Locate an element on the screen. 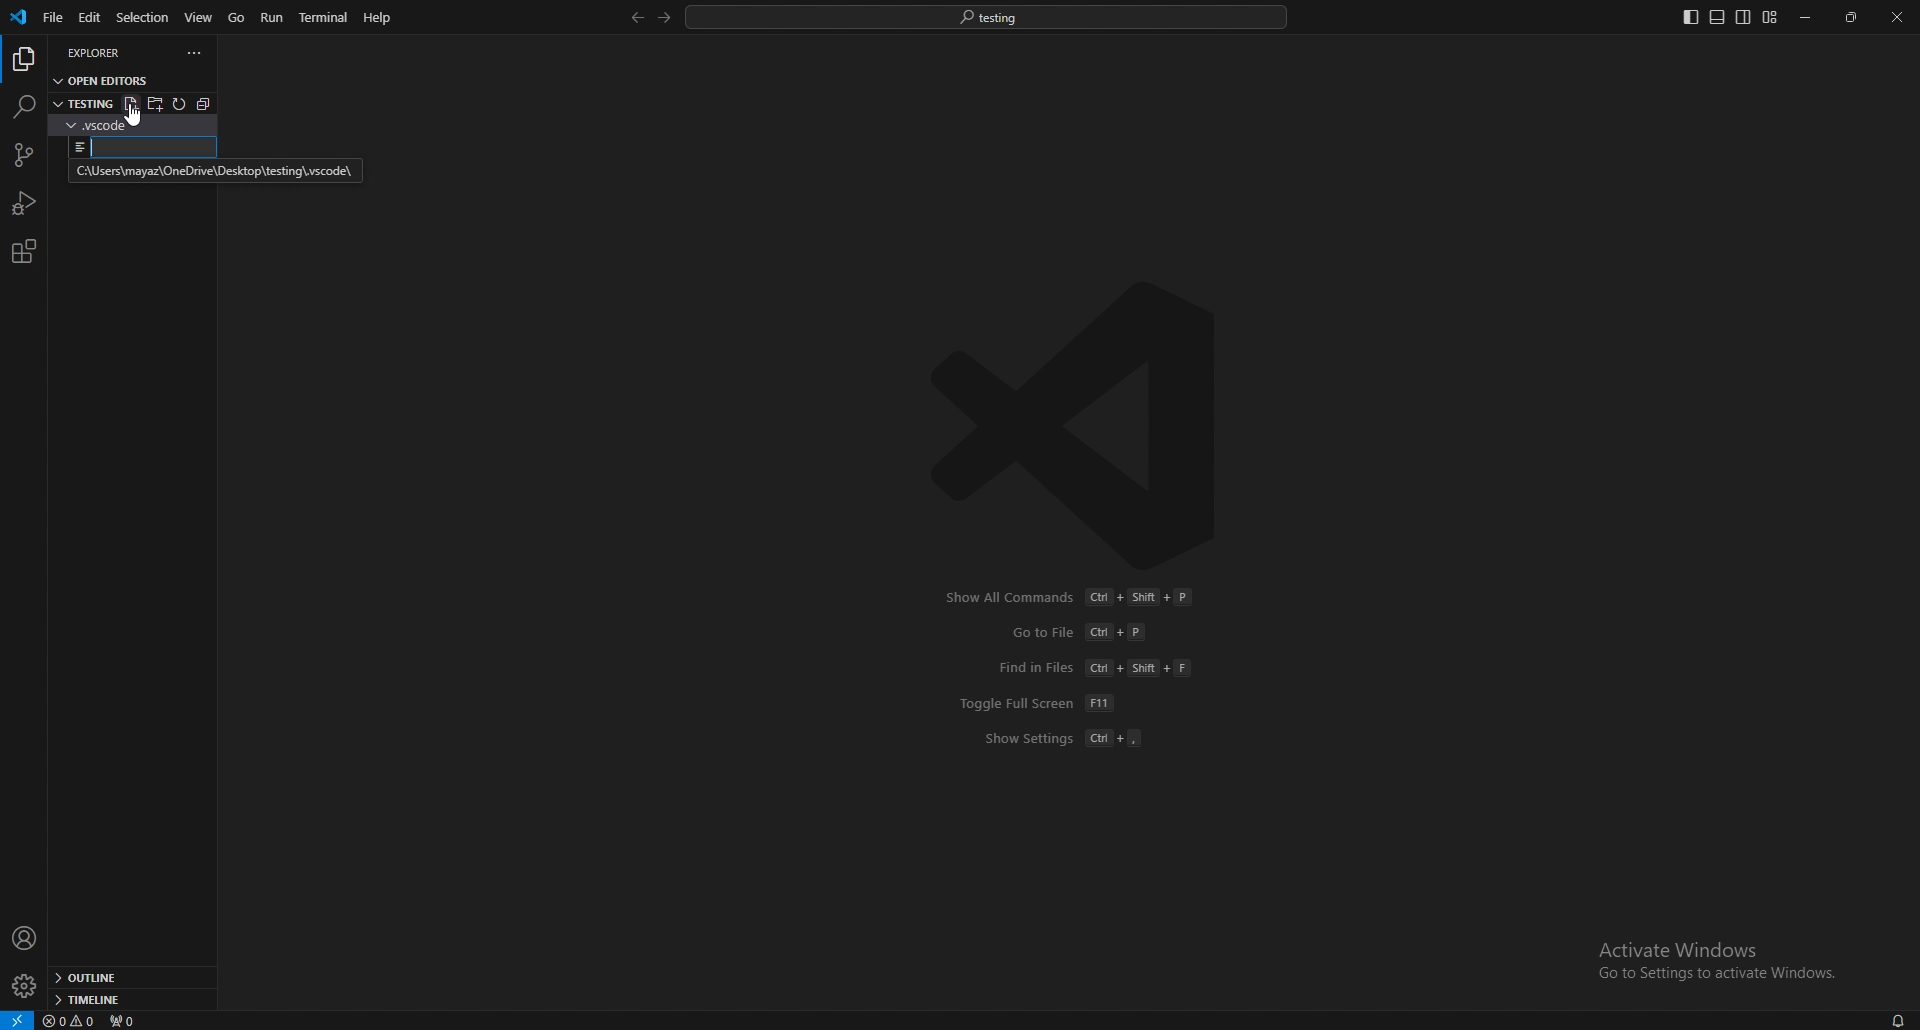  shortcuts is located at coordinates (1078, 668).